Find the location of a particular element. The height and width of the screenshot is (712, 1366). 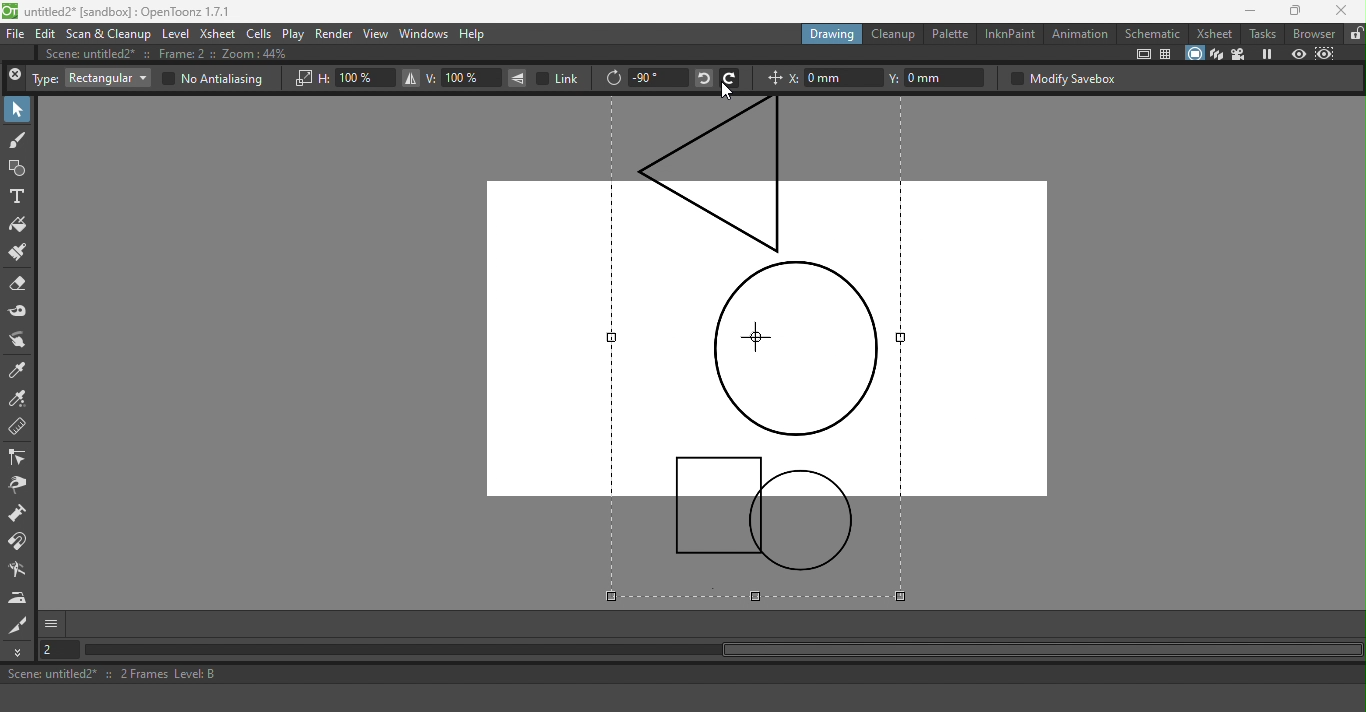

Preview is located at coordinates (1298, 53).